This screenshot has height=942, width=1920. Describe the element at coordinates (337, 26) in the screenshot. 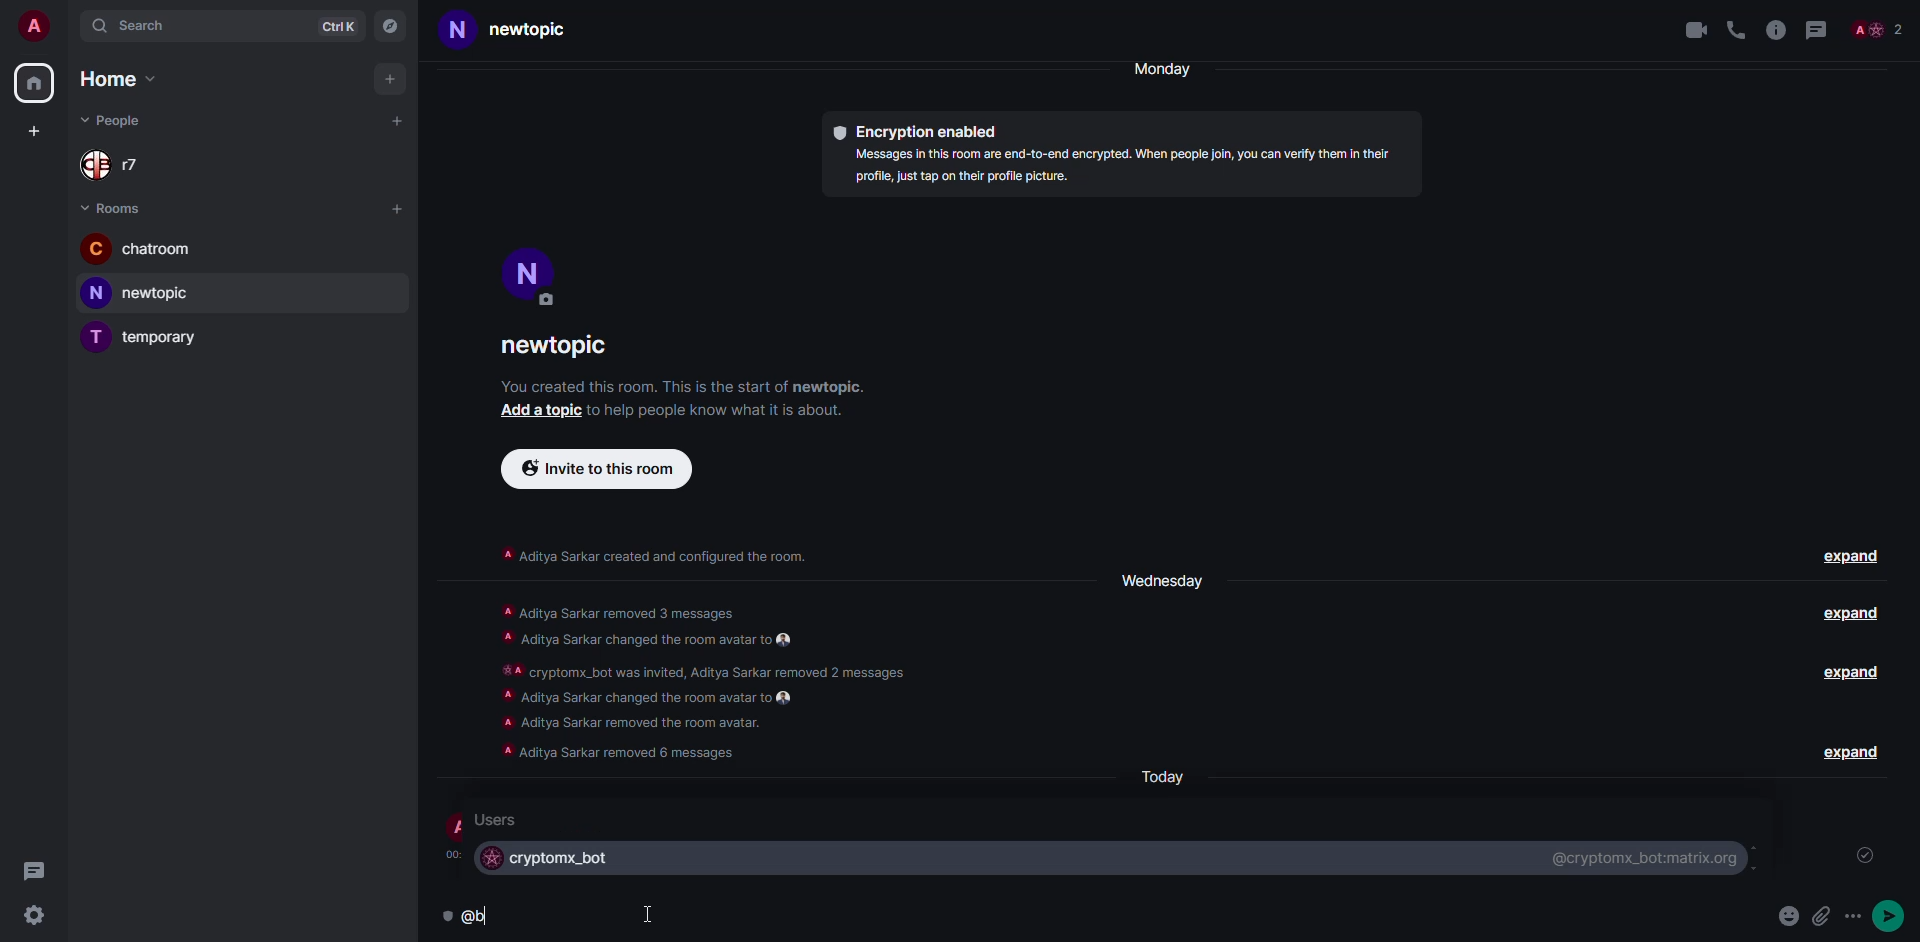

I see `ctrlK` at that location.